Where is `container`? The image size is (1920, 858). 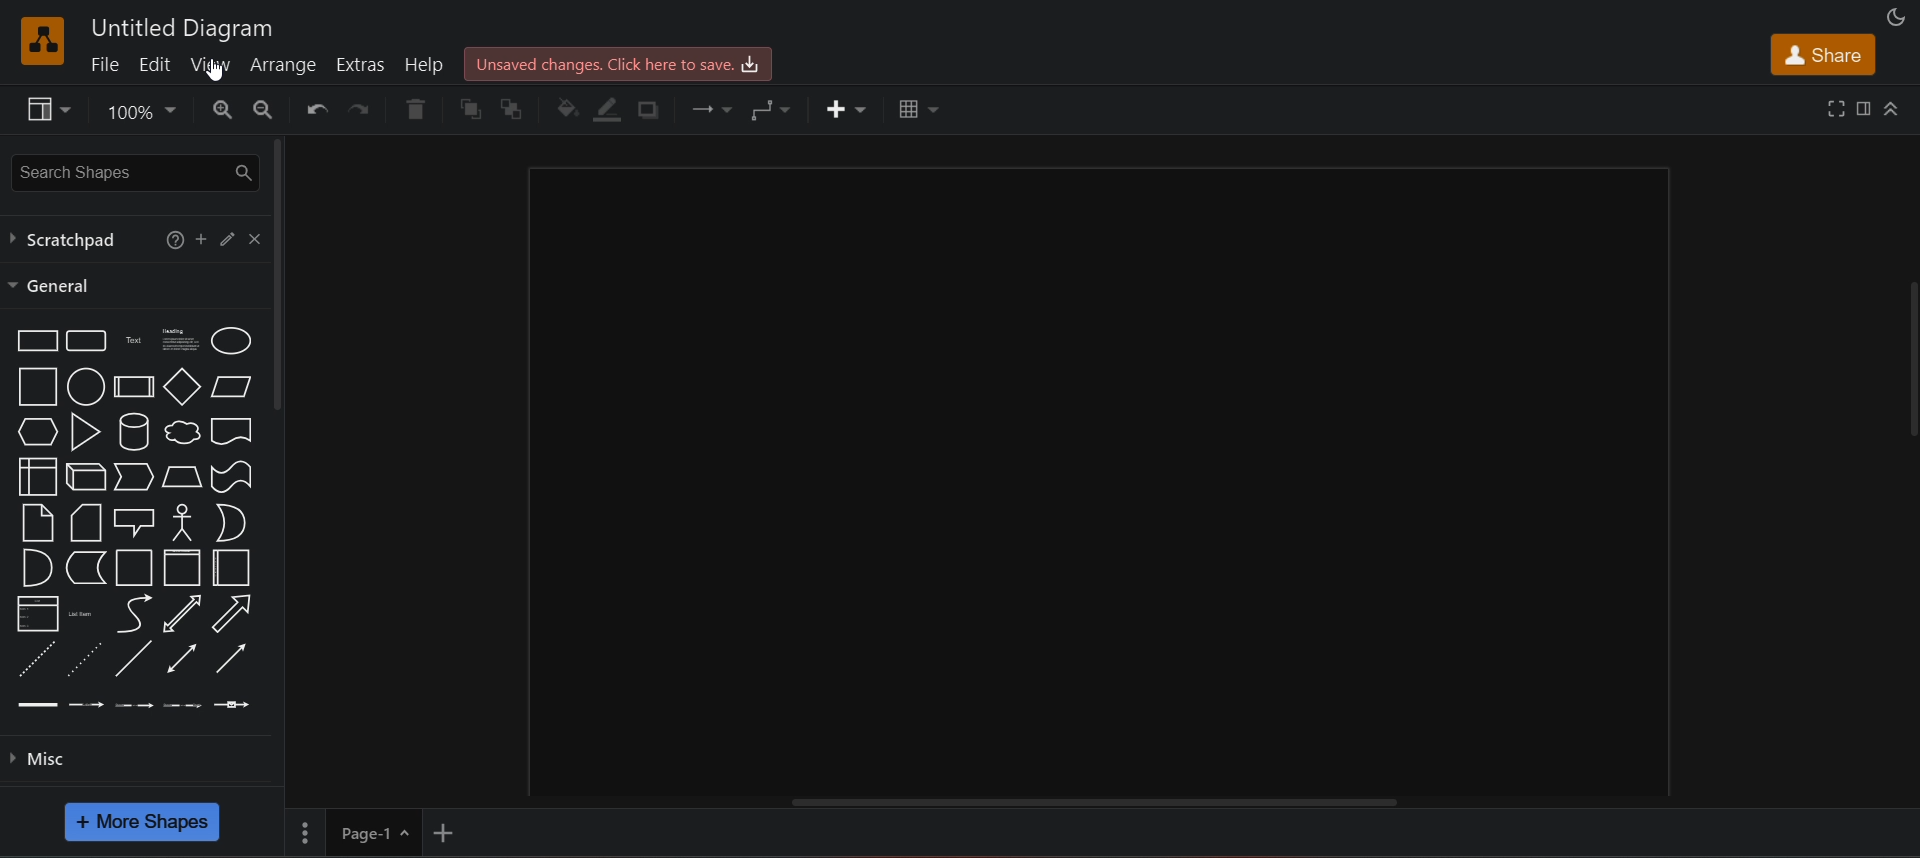
container is located at coordinates (230, 569).